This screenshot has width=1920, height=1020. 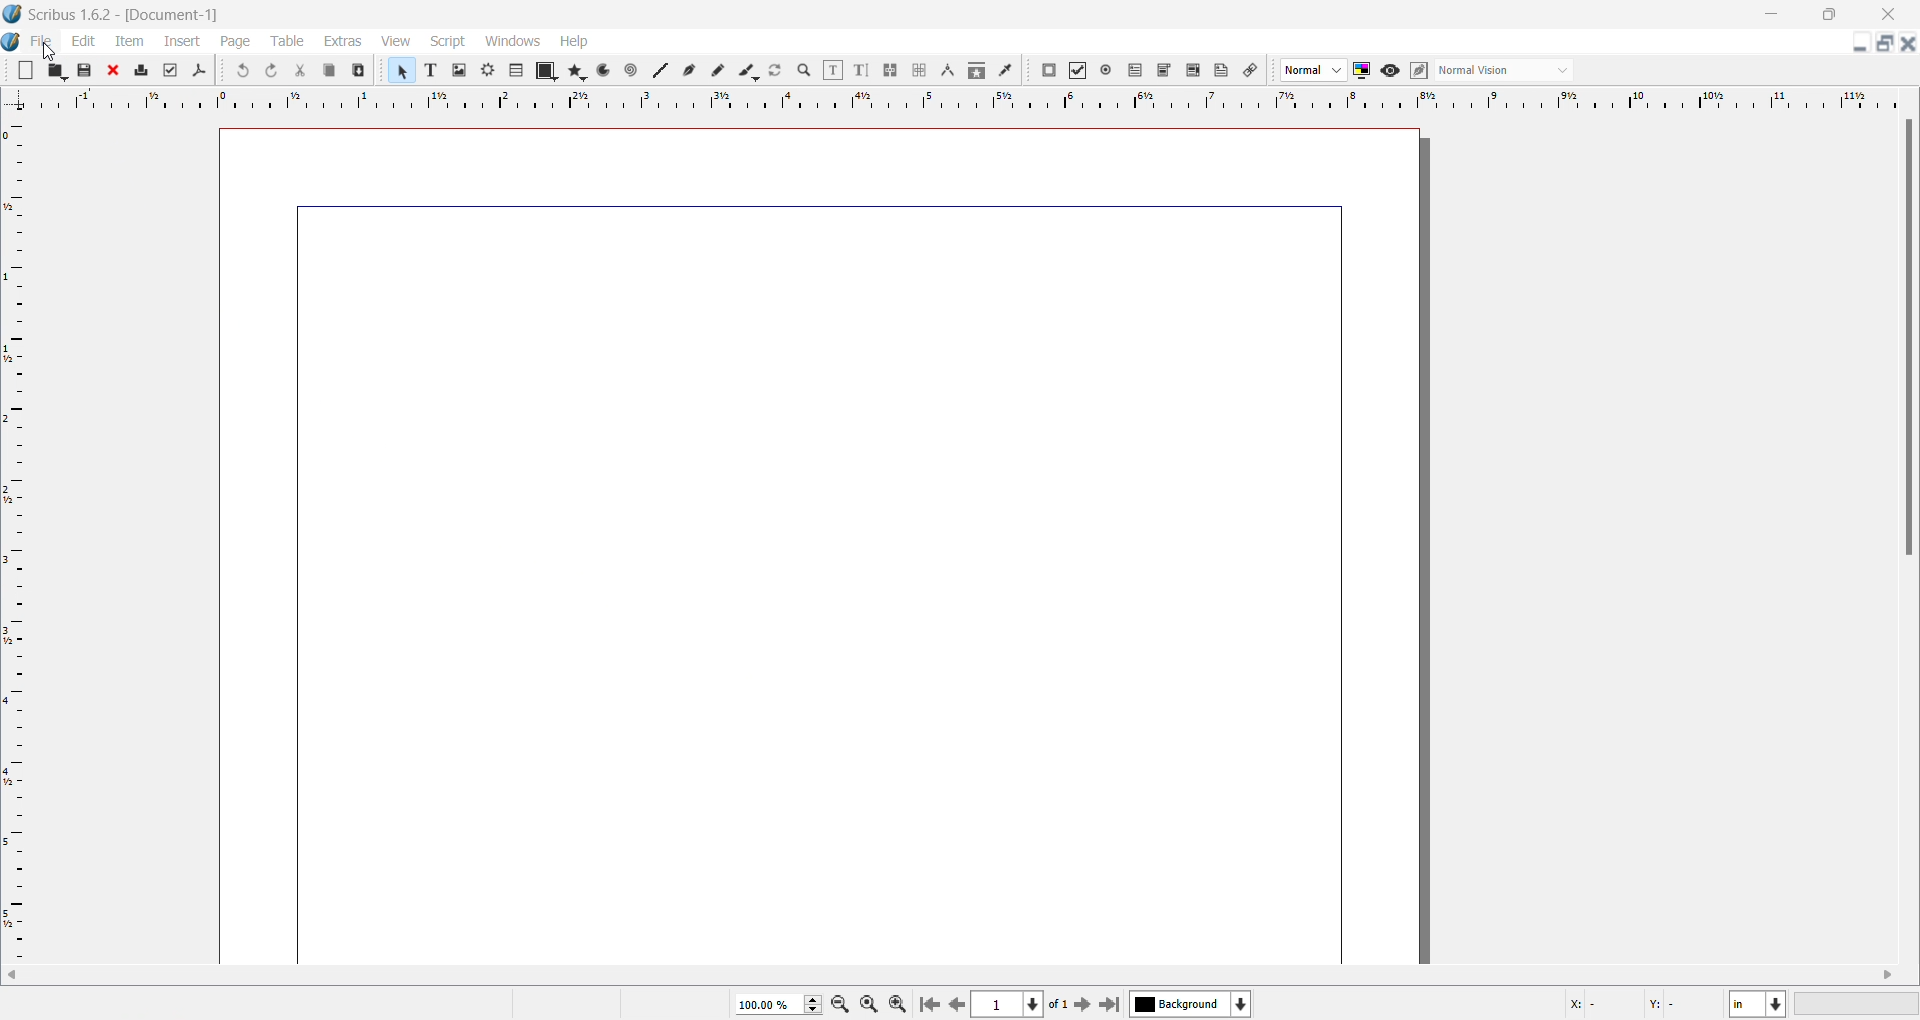 What do you see at coordinates (12, 43) in the screenshot?
I see `scribus logo` at bounding box center [12, 43].